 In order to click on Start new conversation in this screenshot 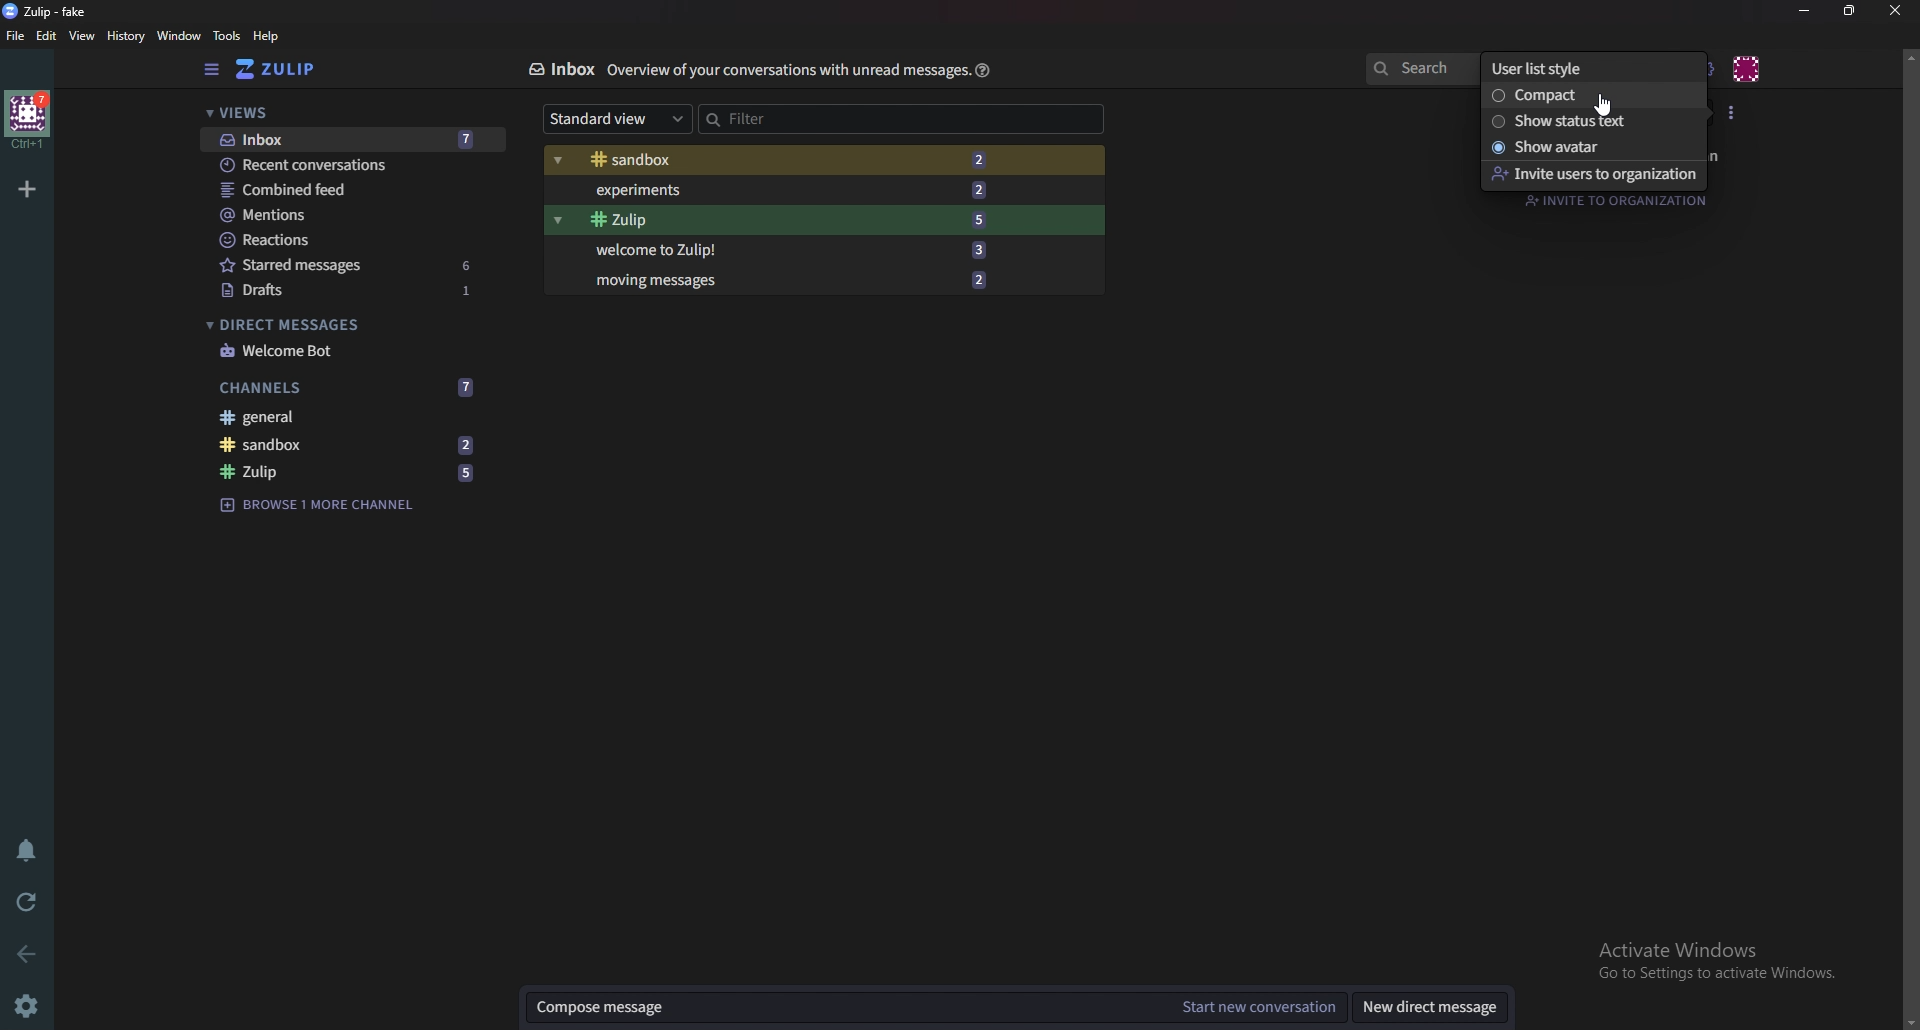, I will do `click(1256, 1009)`.